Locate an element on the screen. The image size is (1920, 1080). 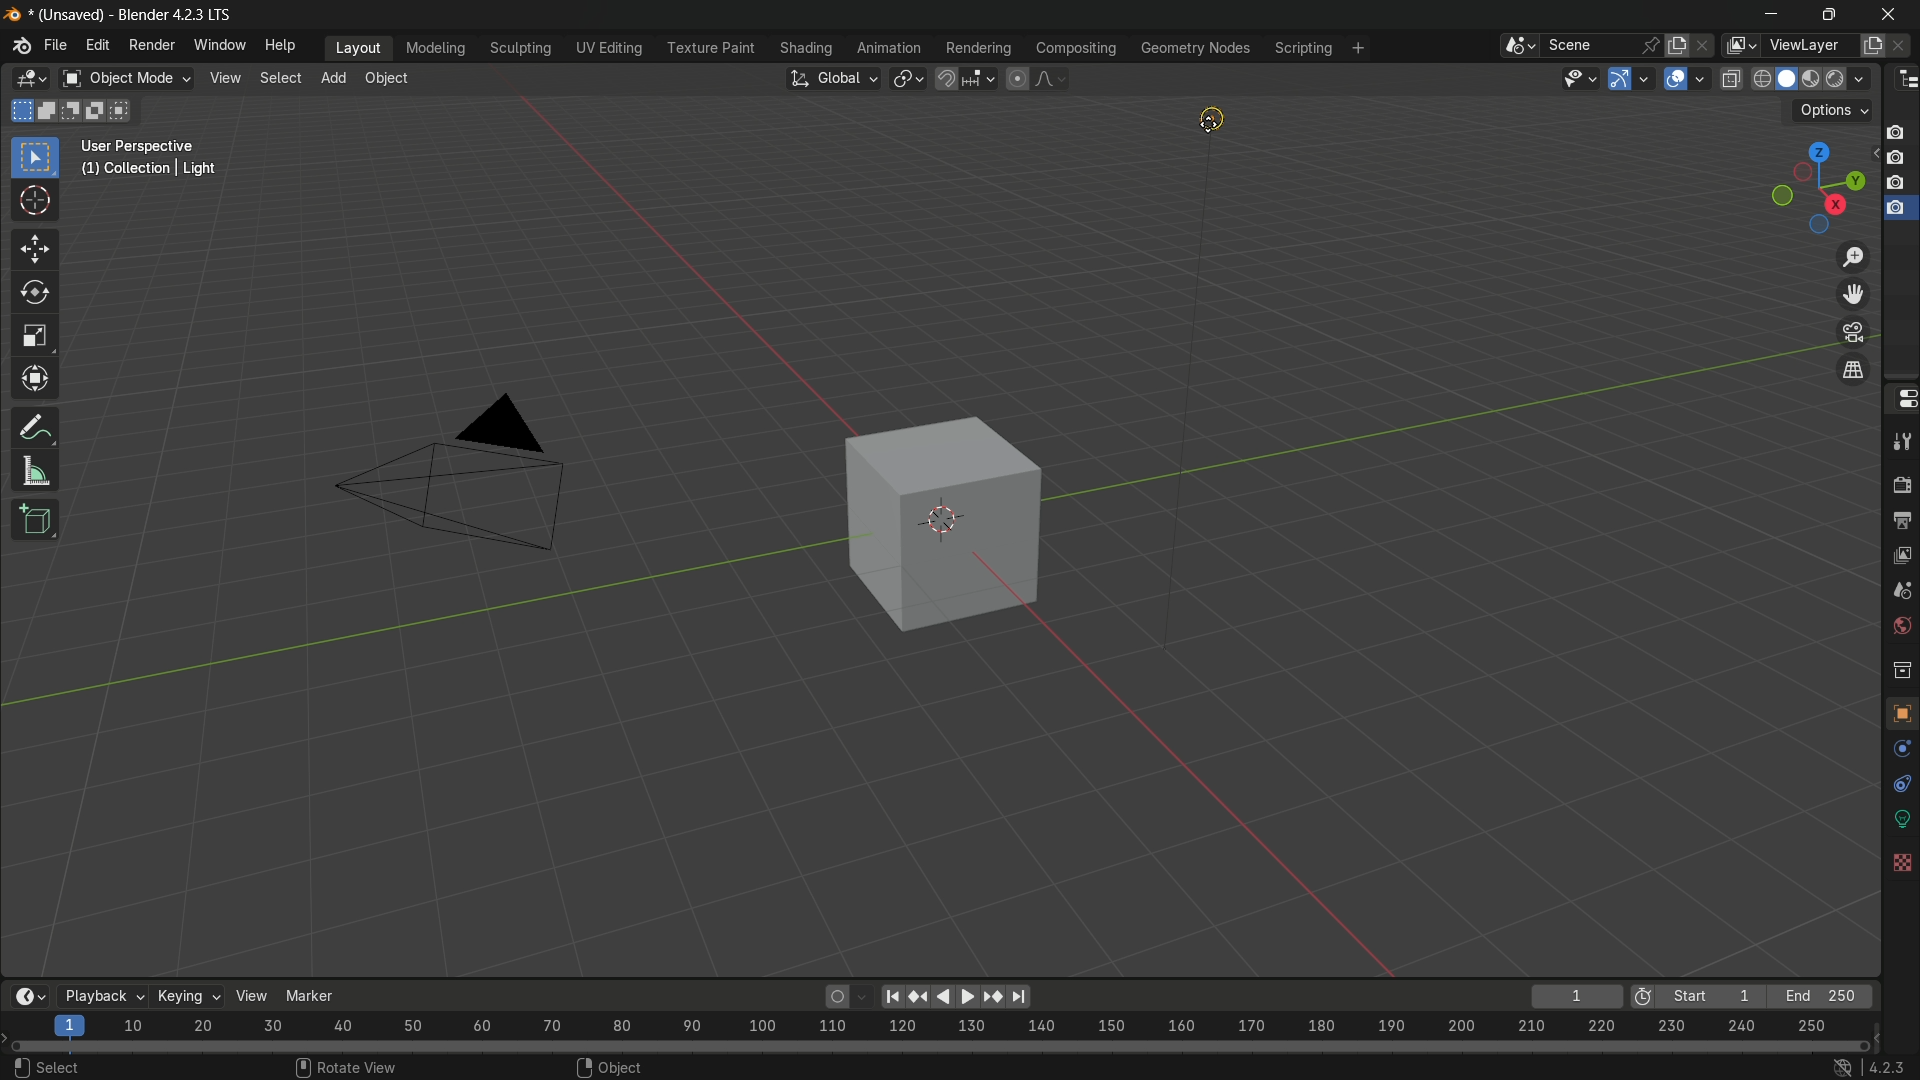
start new selection is located at coordinates (19, 110).